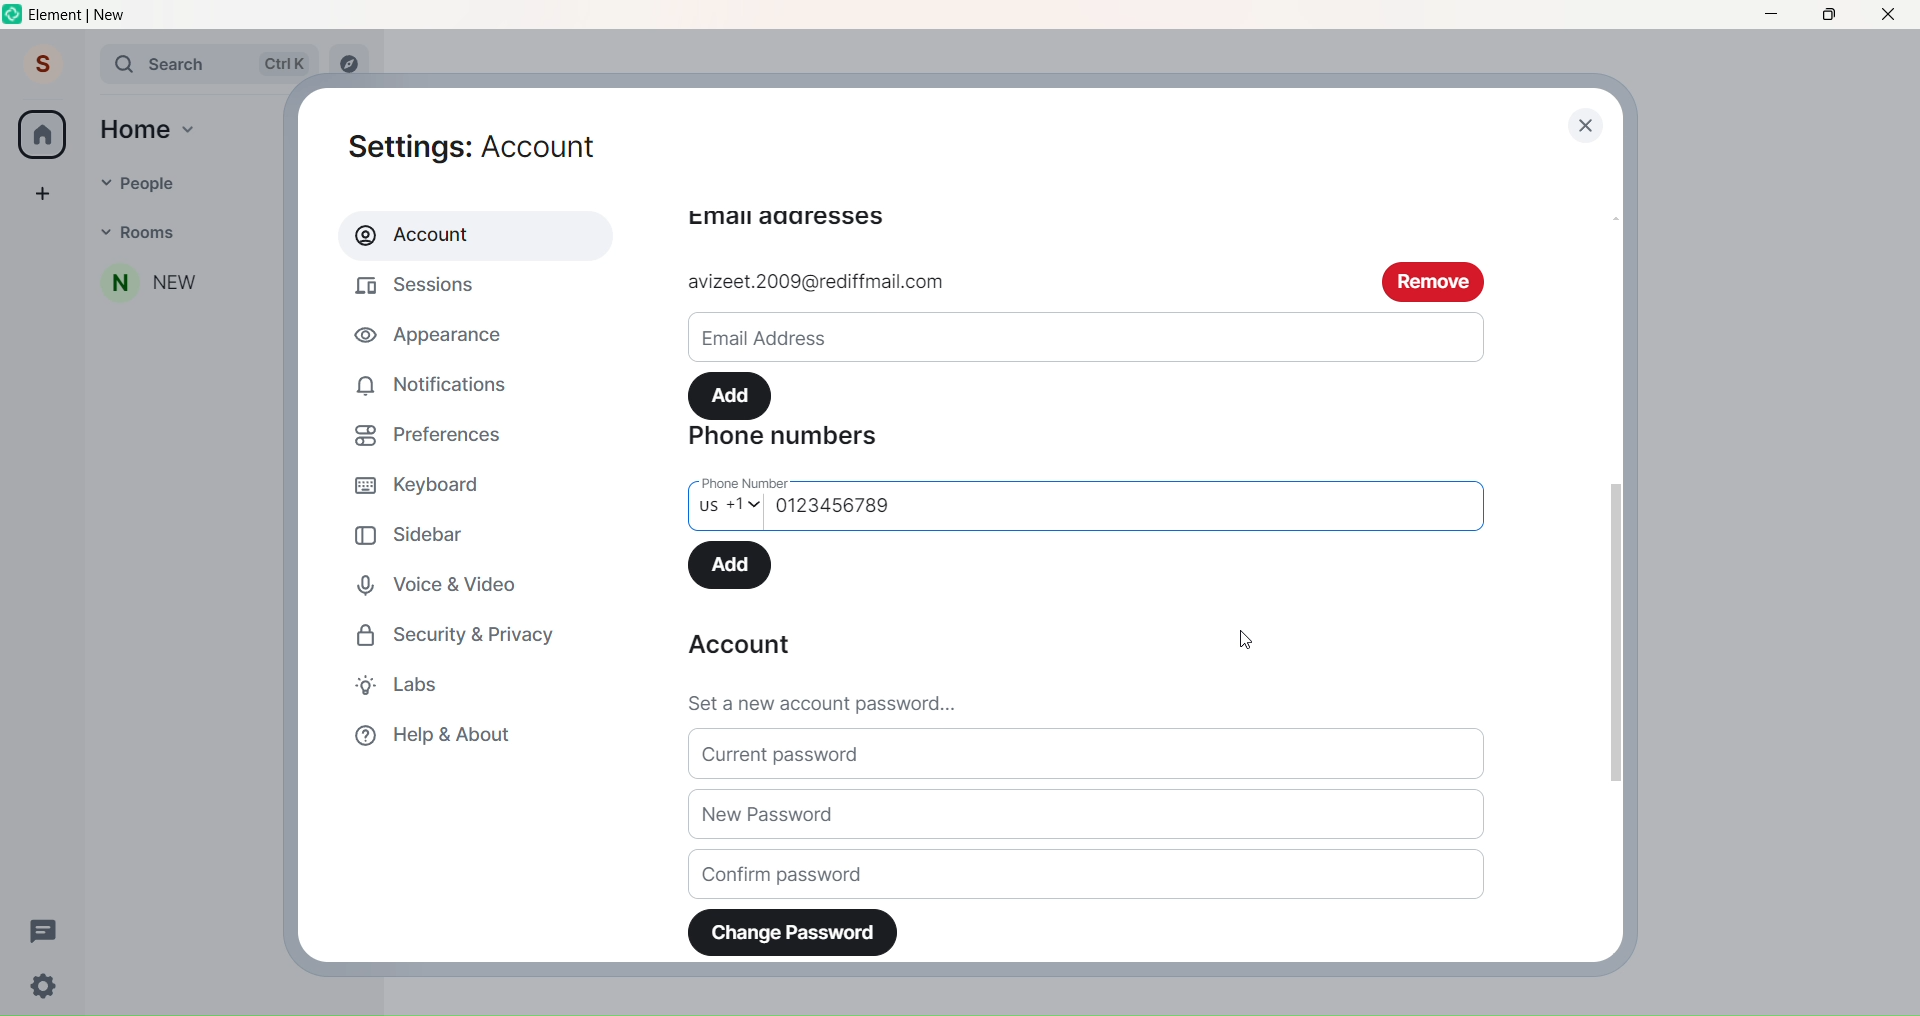 The height and width of the screenshot is (1016, 1920). I want to click on remove, so click(1434, 280).